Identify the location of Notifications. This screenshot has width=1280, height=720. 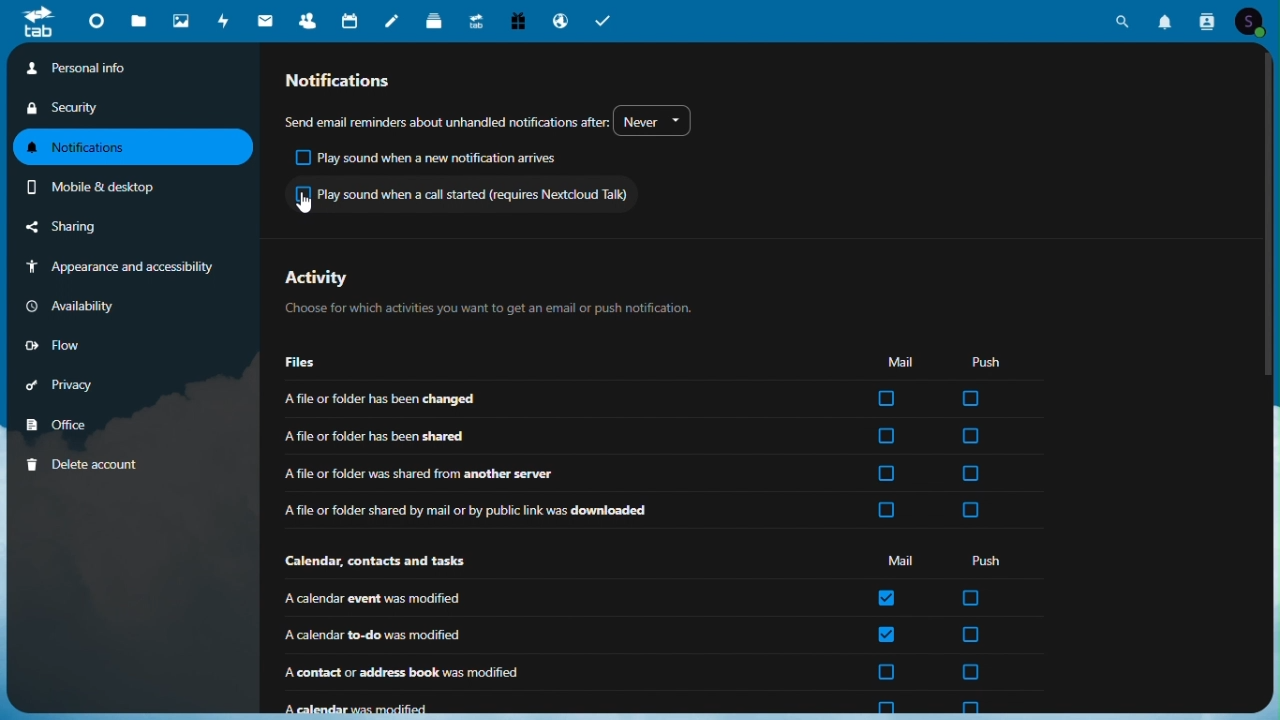
(354, 80).